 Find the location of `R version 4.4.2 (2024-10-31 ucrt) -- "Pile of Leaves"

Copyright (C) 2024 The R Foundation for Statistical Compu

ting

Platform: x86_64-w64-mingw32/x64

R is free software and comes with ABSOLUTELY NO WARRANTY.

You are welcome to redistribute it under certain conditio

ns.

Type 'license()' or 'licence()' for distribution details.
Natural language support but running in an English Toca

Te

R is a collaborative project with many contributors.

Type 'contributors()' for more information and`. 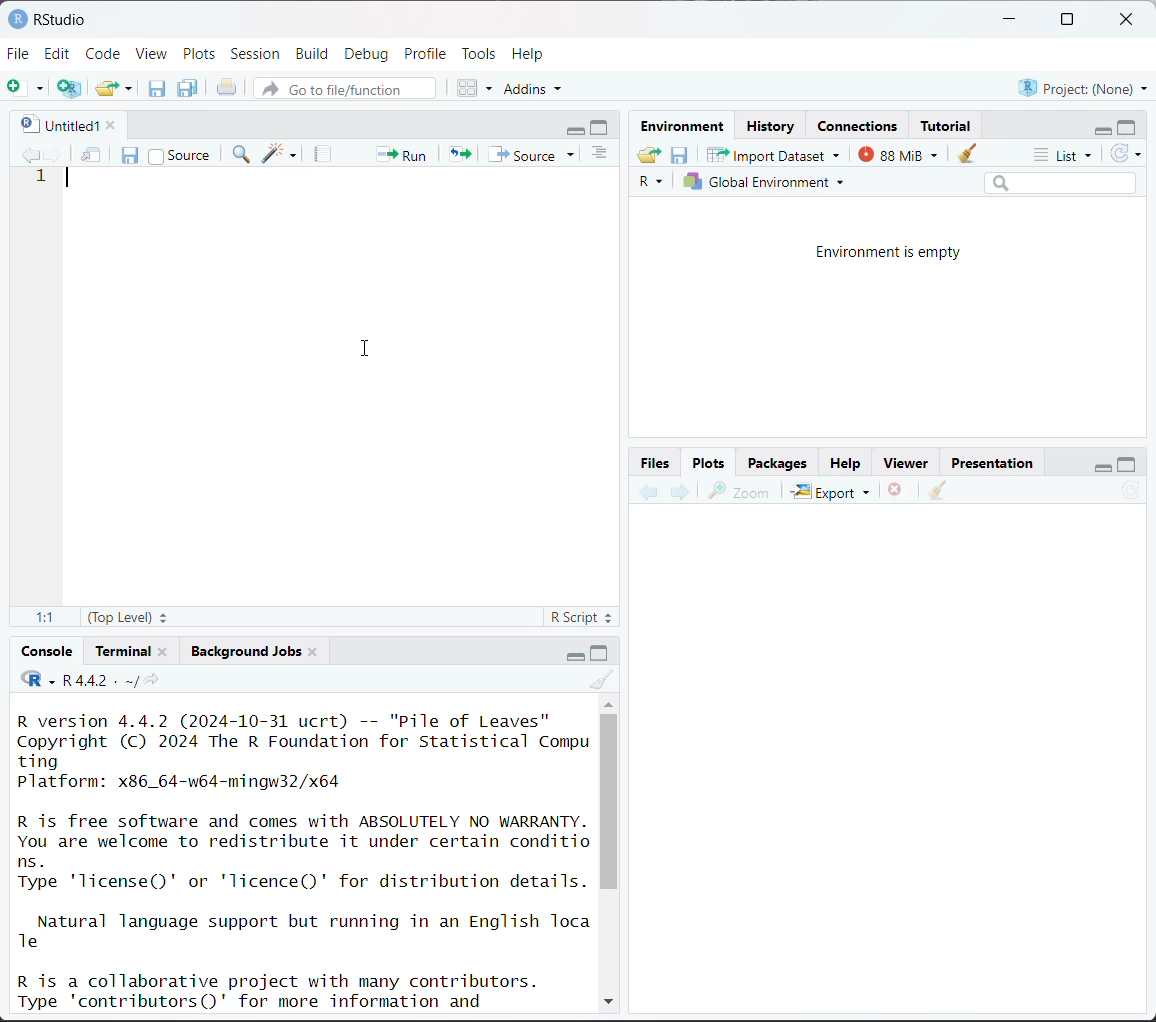

R version 4.4.2 (2024-10-31 ucrt) -- "Pile of Leaves"

Copyright (C) 2024 The R Foundation for Statistical Compu

ting

Platform: x86_64-w64-mingw32/x64

R is free software and comes with ABSOLUTELY NO WARRANTY.

You are welcome to redistribute it under certain conditio

ns.

Type 'license()' or 'licence()' for distribution details.
Natural language support but running in an English Toca

Te

R is a collaborative project with many contributors.

Type 'contributors()' for more information and is located at coordinates (305, 859).